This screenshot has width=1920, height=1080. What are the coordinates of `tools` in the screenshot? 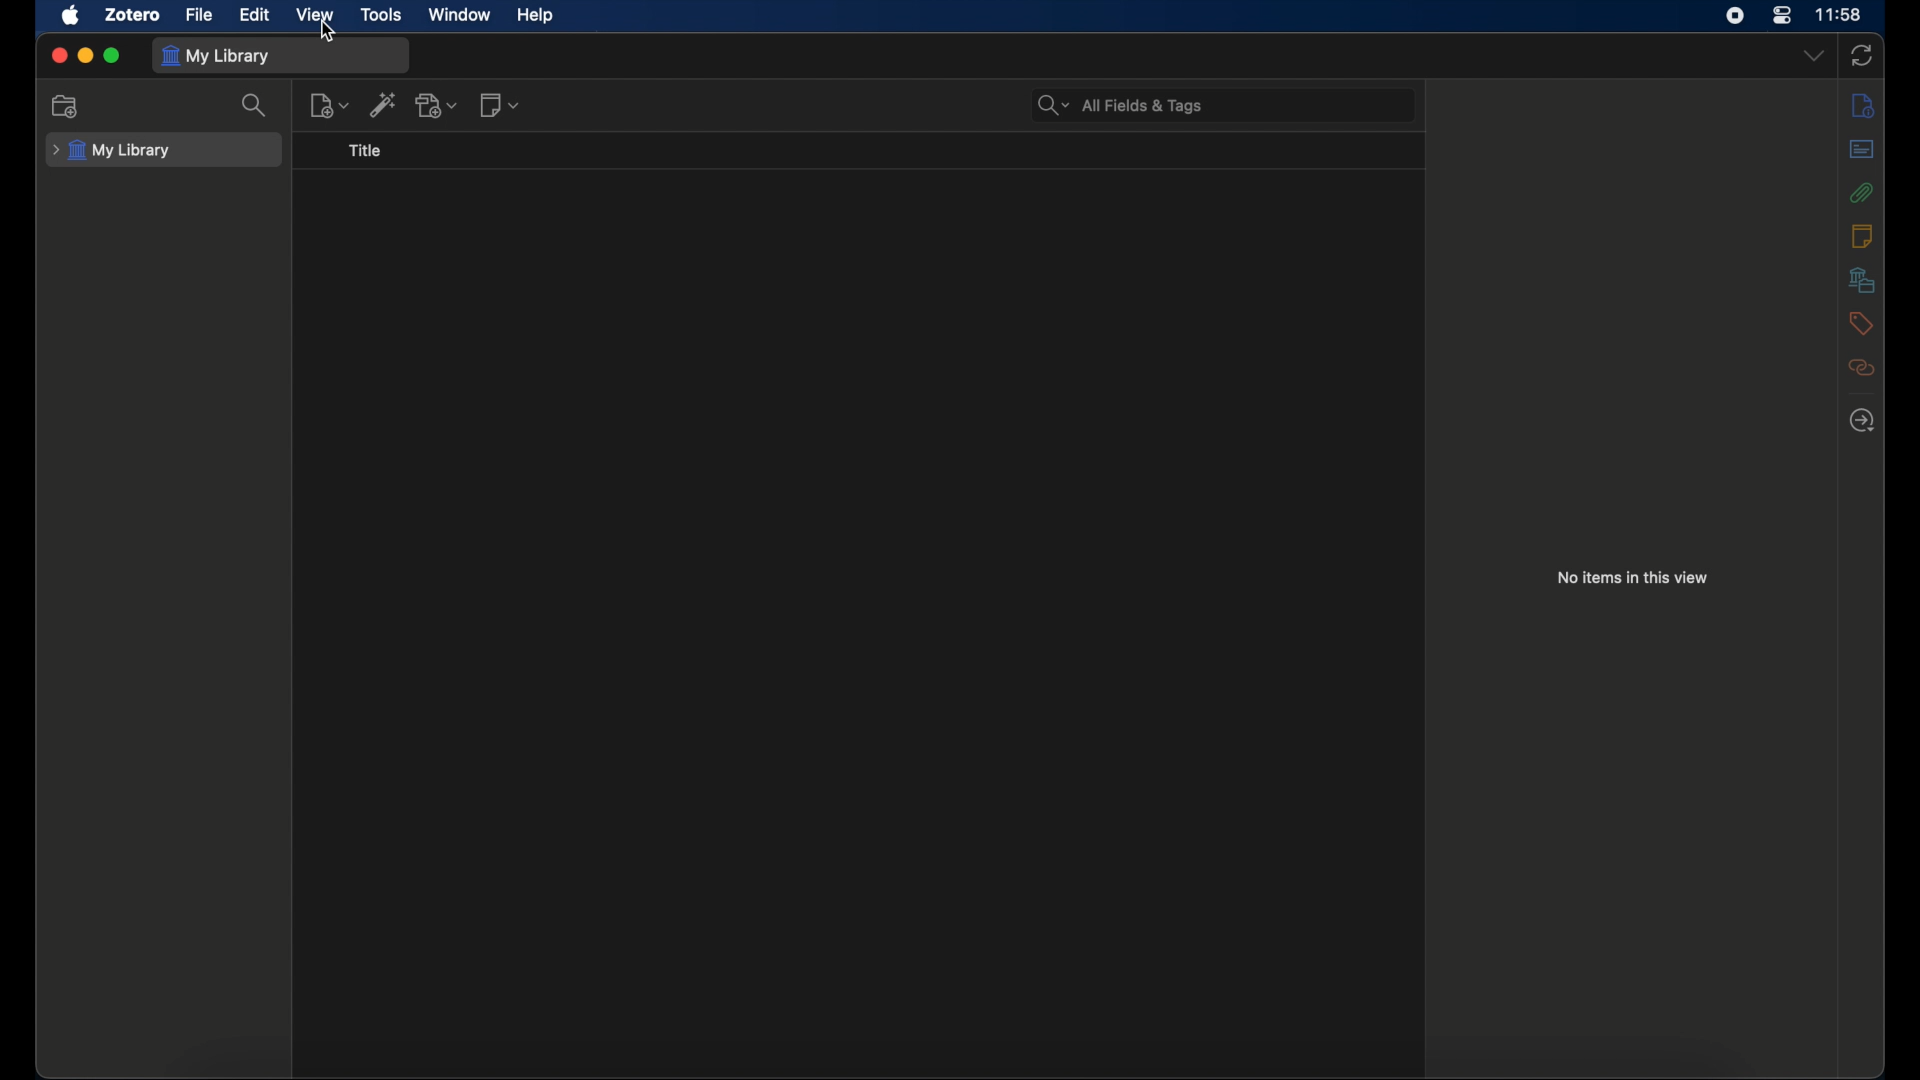 It's located at (383, 14).